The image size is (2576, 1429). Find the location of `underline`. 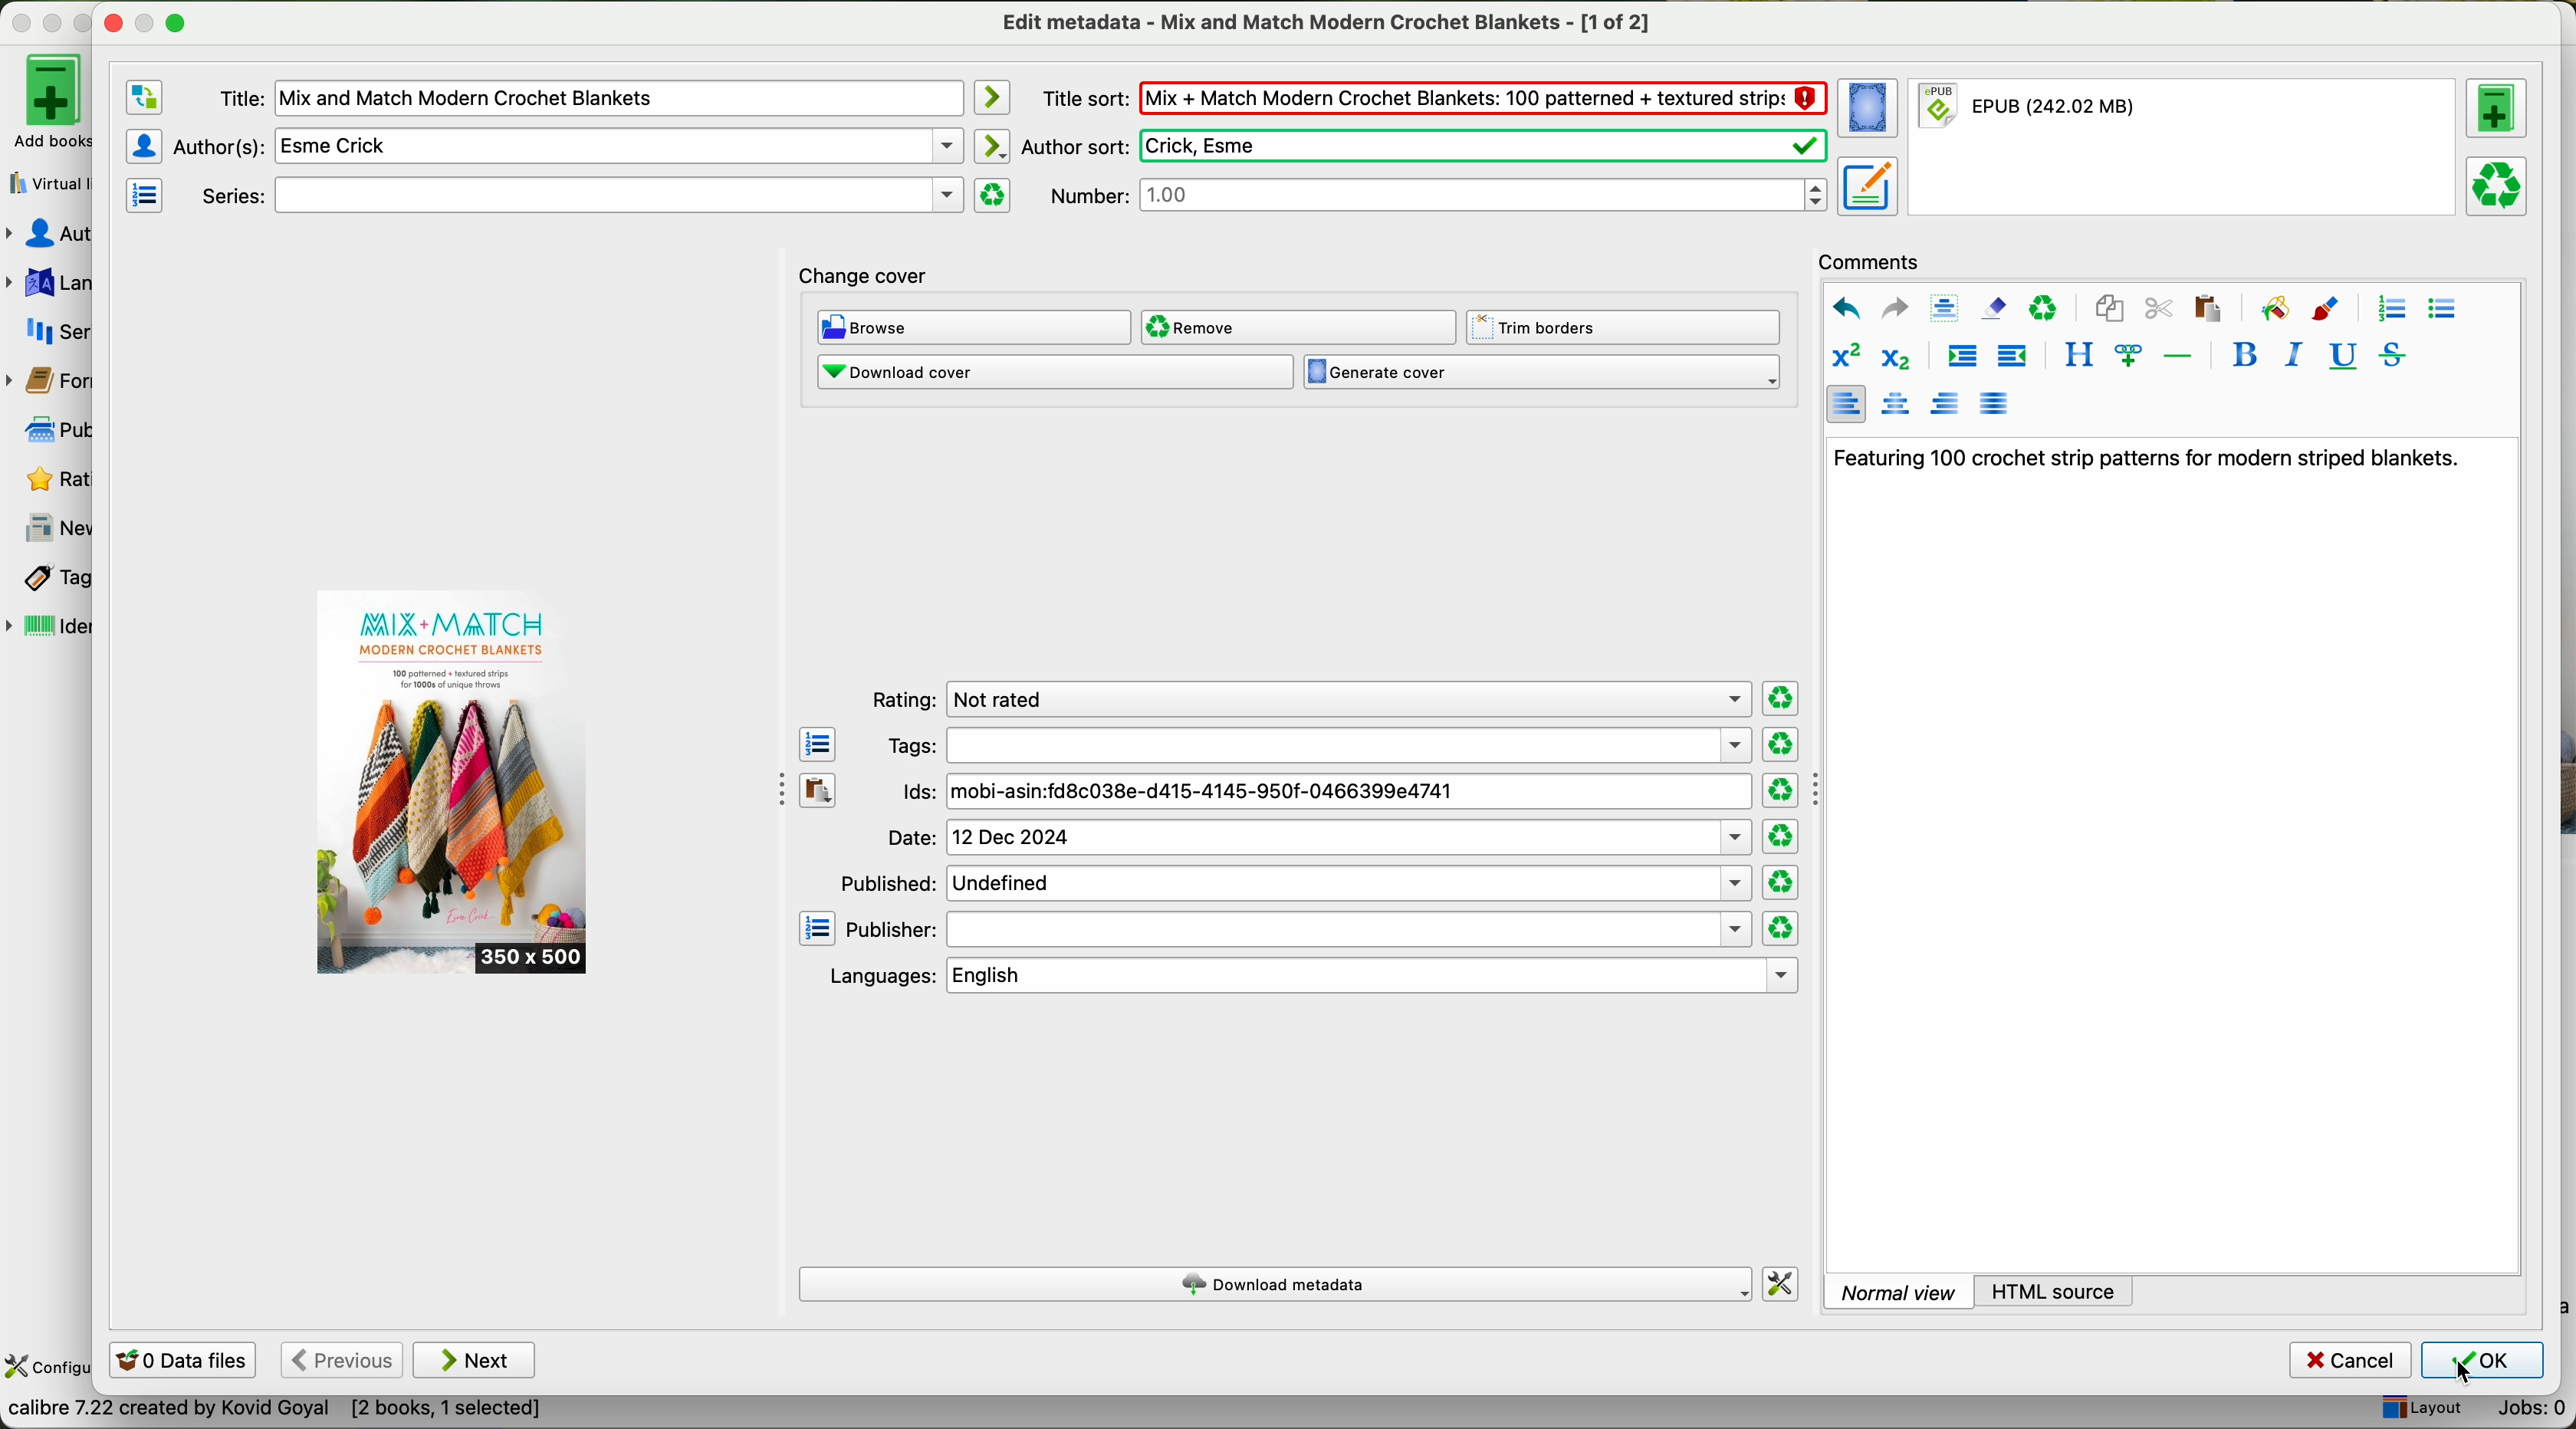

underline is located at coordinates (2340, 357).